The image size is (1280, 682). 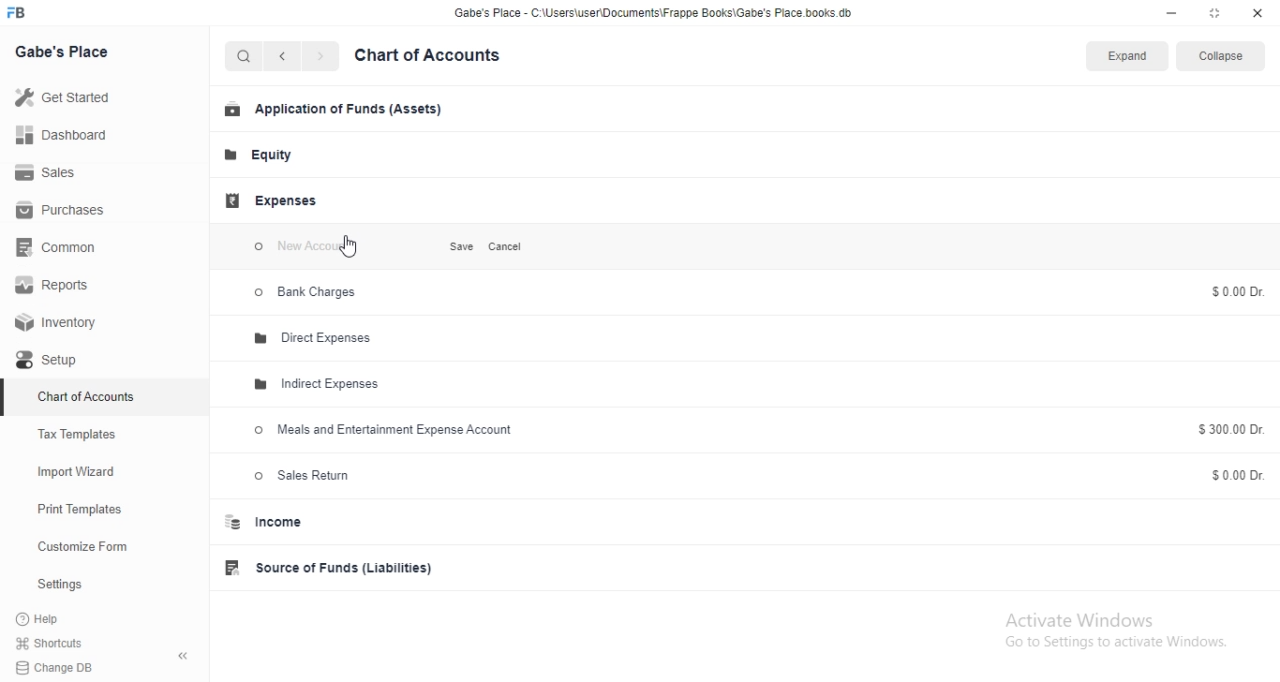 What do you see at coordinates (454, 246) in the screenshot?
I see `Save.` at bounding box center [454, 246].